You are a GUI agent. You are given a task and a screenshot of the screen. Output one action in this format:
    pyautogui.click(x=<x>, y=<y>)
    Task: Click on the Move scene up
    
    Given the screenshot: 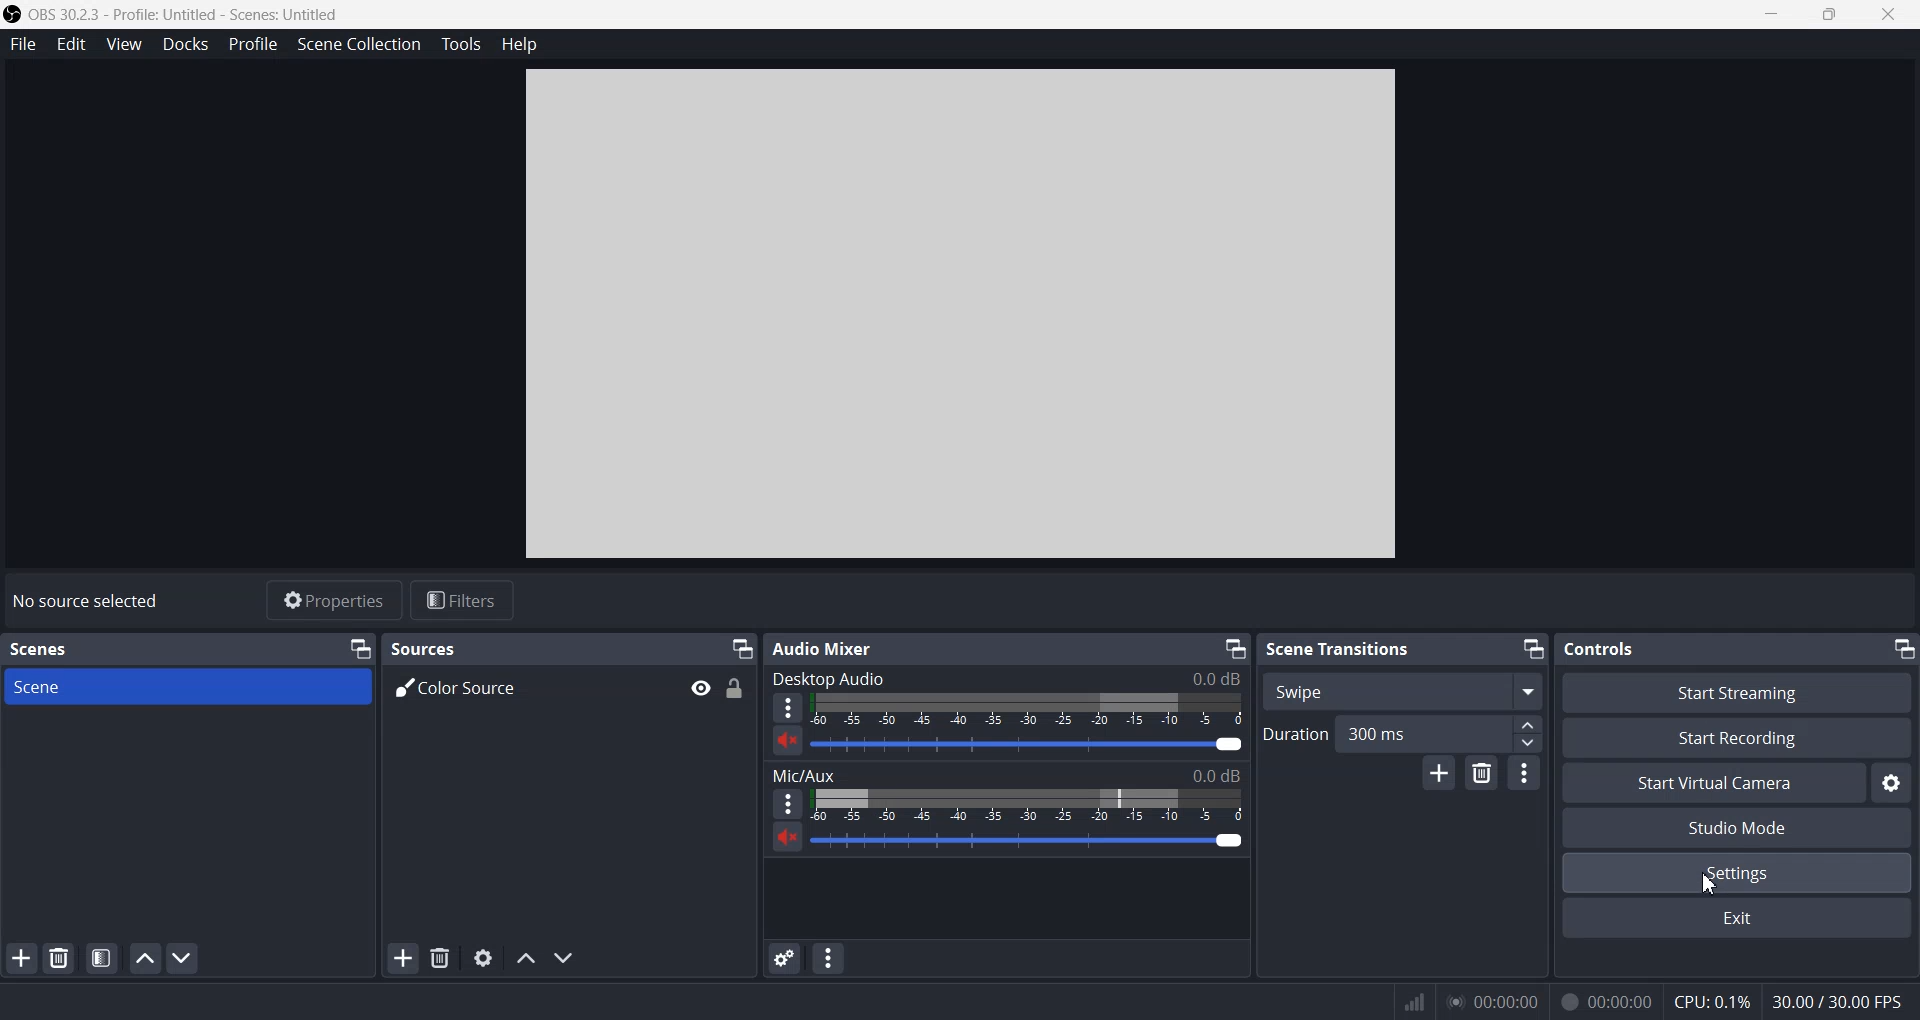 What is the action you would take?
    pyautogui.click(x=145, y=958)
    